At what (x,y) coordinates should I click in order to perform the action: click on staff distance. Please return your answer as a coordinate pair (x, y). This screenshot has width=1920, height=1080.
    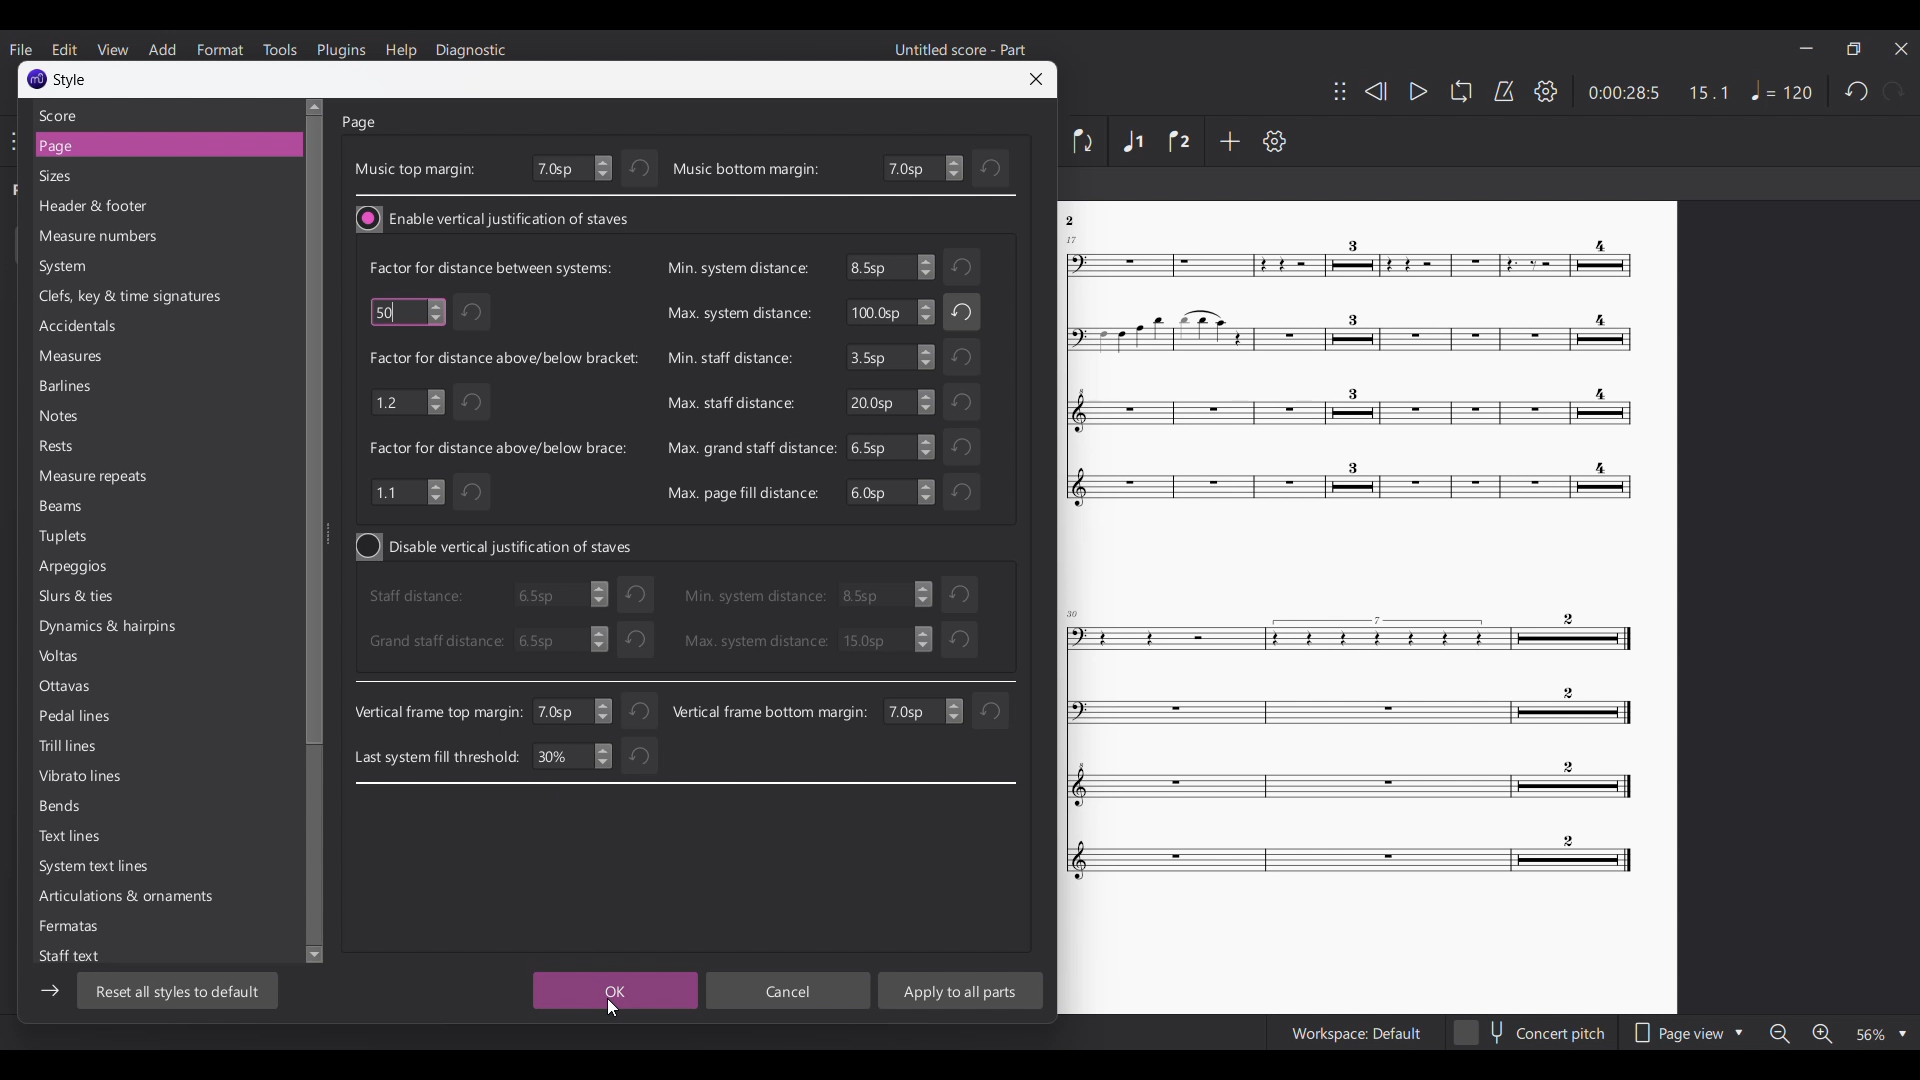
    Looking at the image, I should click on (421, 597).